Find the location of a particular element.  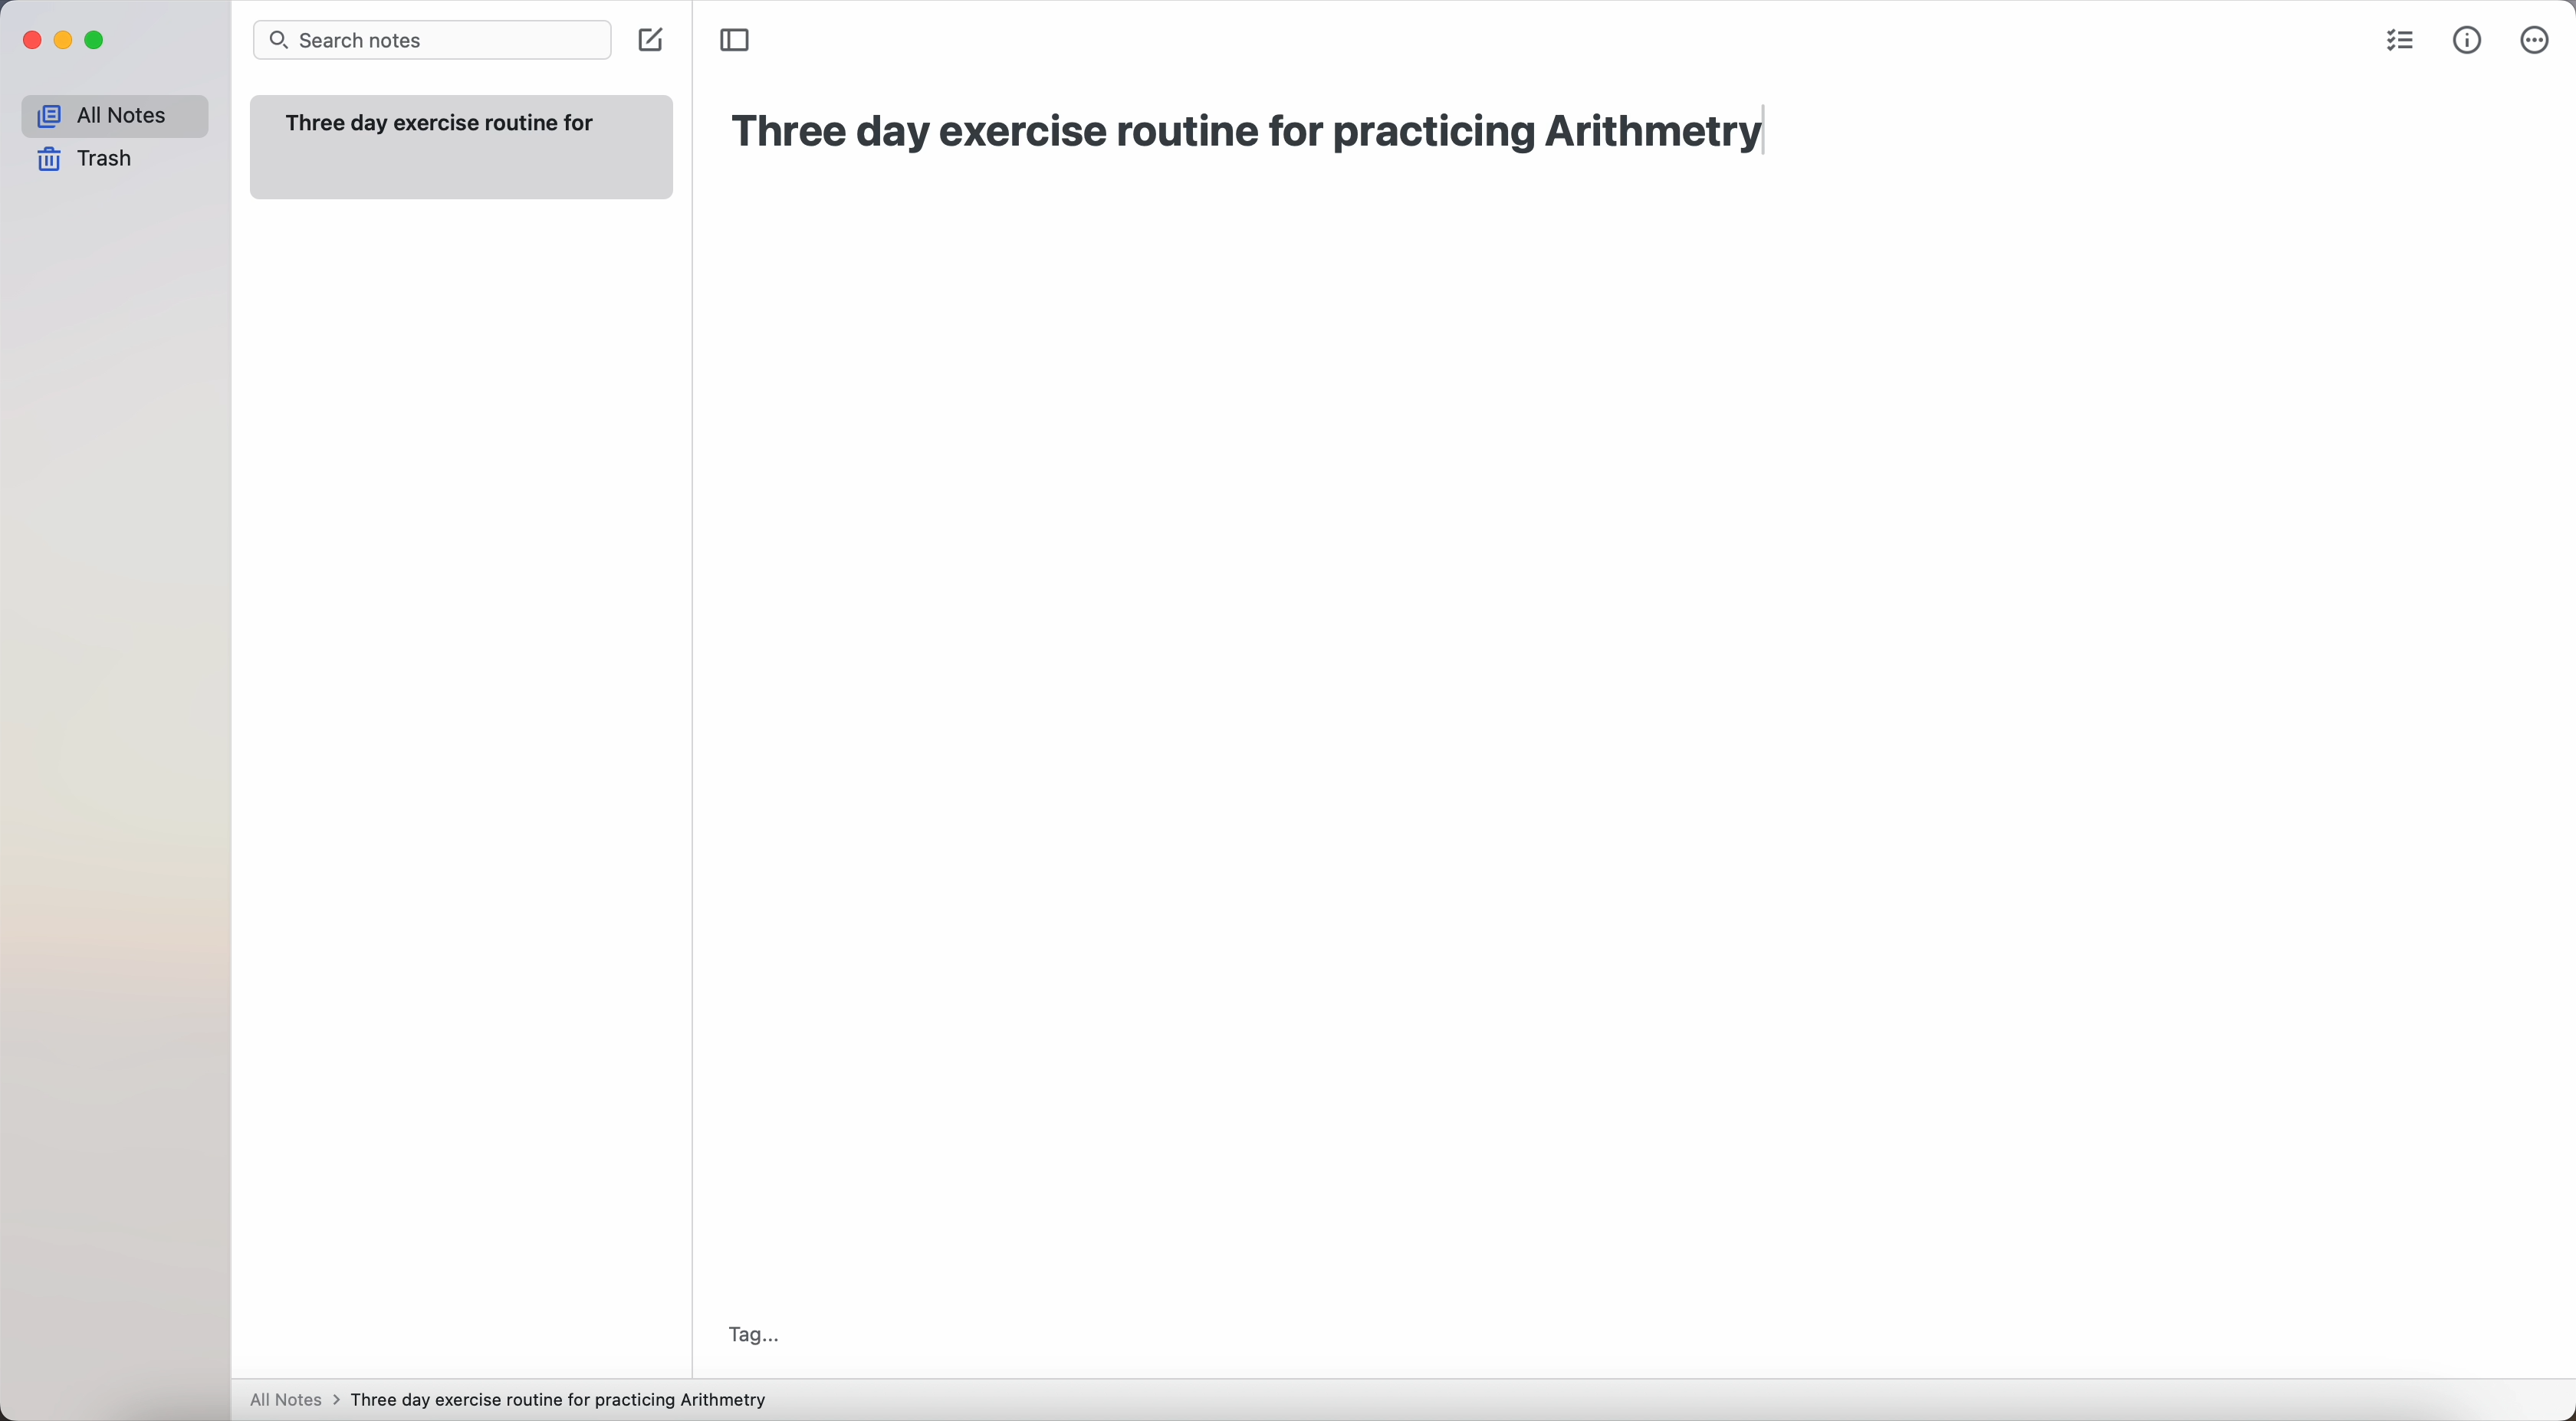

trash is located at coordinates (92, 158).